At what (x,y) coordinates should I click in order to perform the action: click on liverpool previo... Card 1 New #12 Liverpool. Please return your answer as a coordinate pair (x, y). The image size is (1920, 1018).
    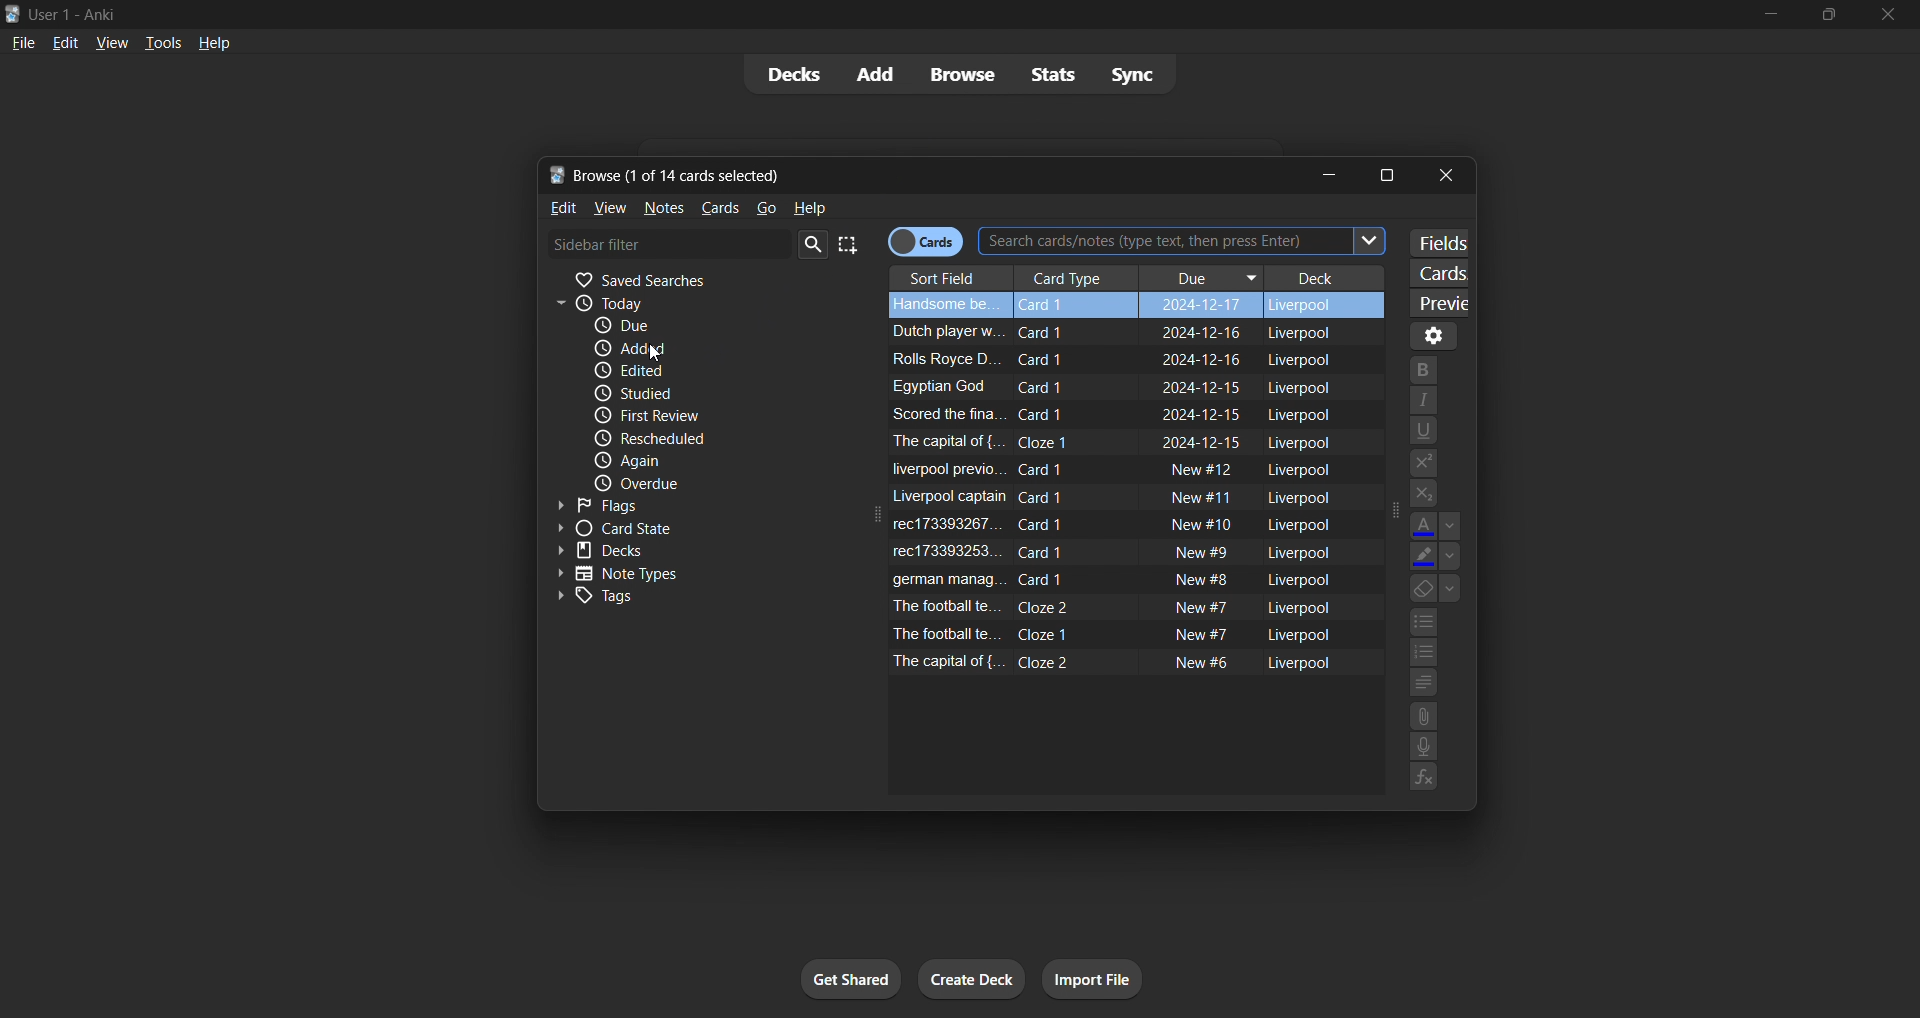
    Looking at the image, I should click on (1112, 469).